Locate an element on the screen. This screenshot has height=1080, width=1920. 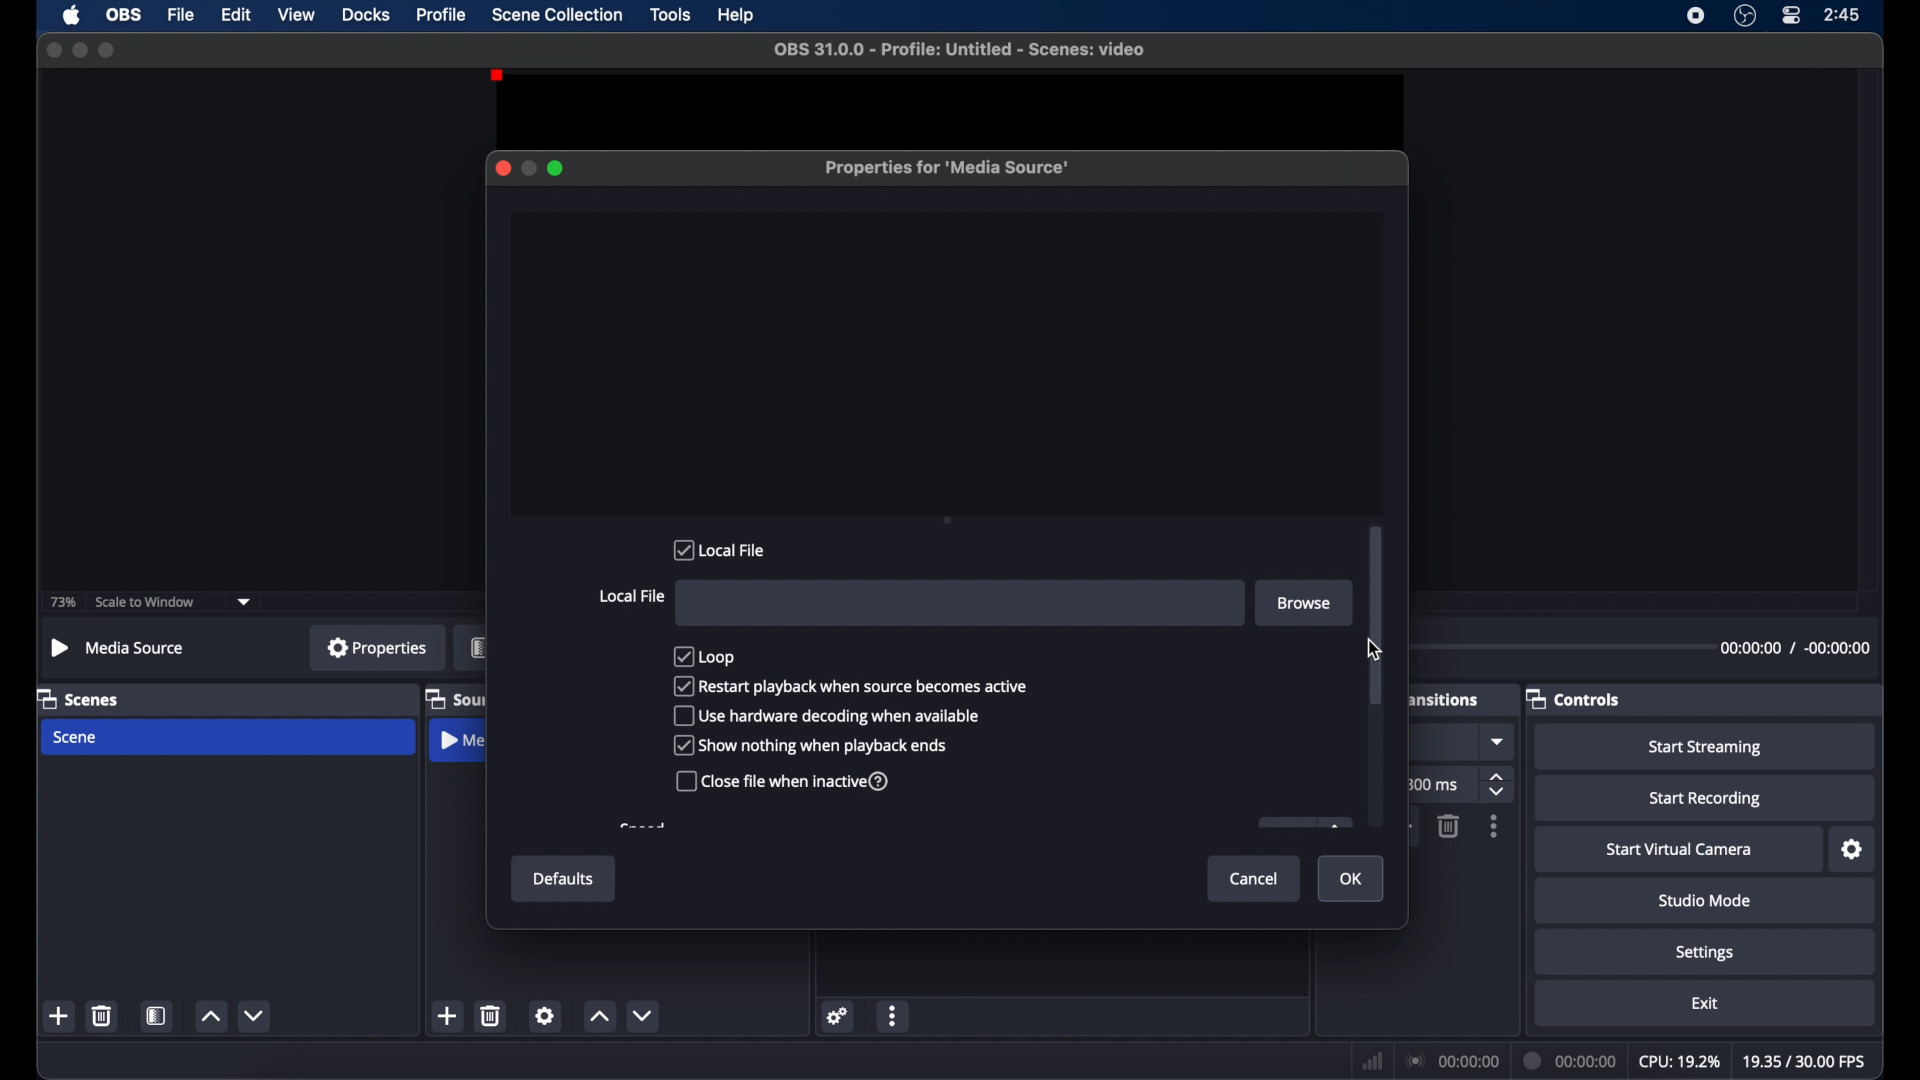
file is located at coordinates (182, 15).